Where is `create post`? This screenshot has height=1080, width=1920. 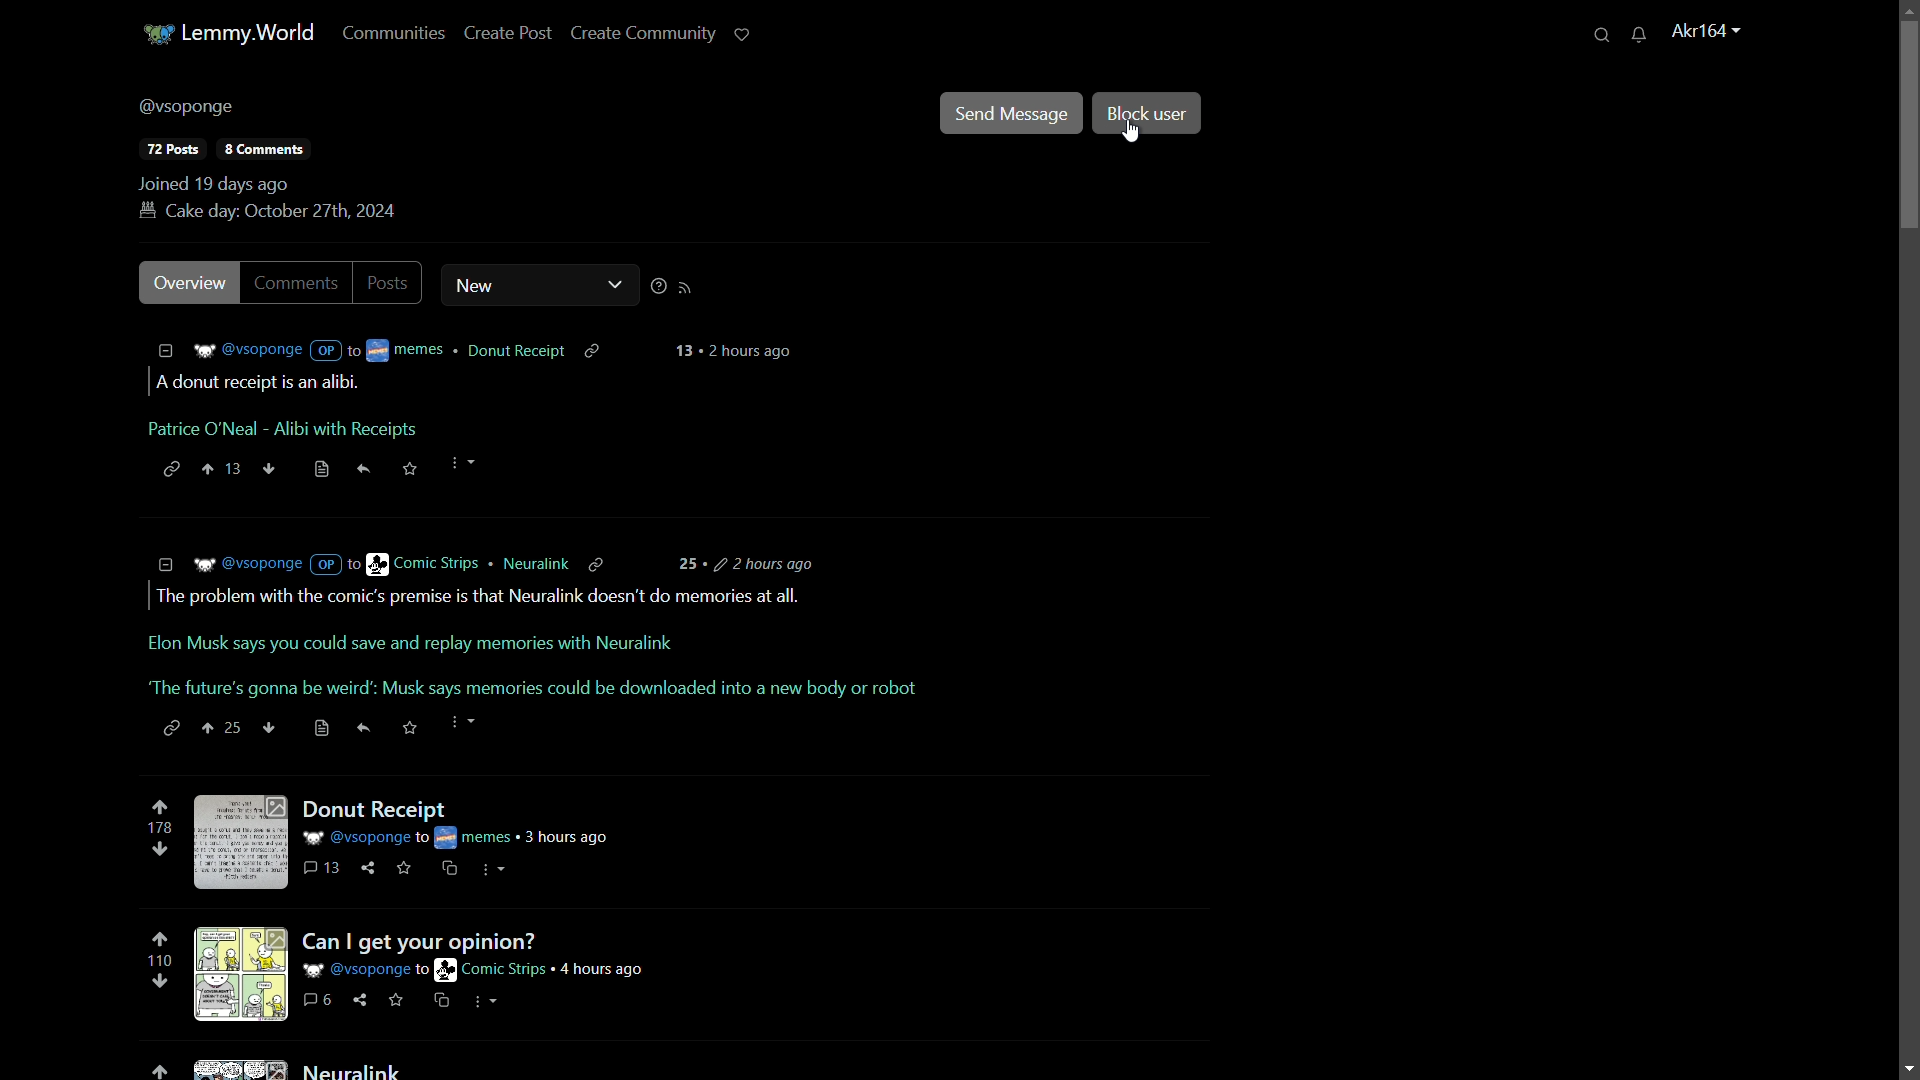 create post is located at coordinates (511, 34).